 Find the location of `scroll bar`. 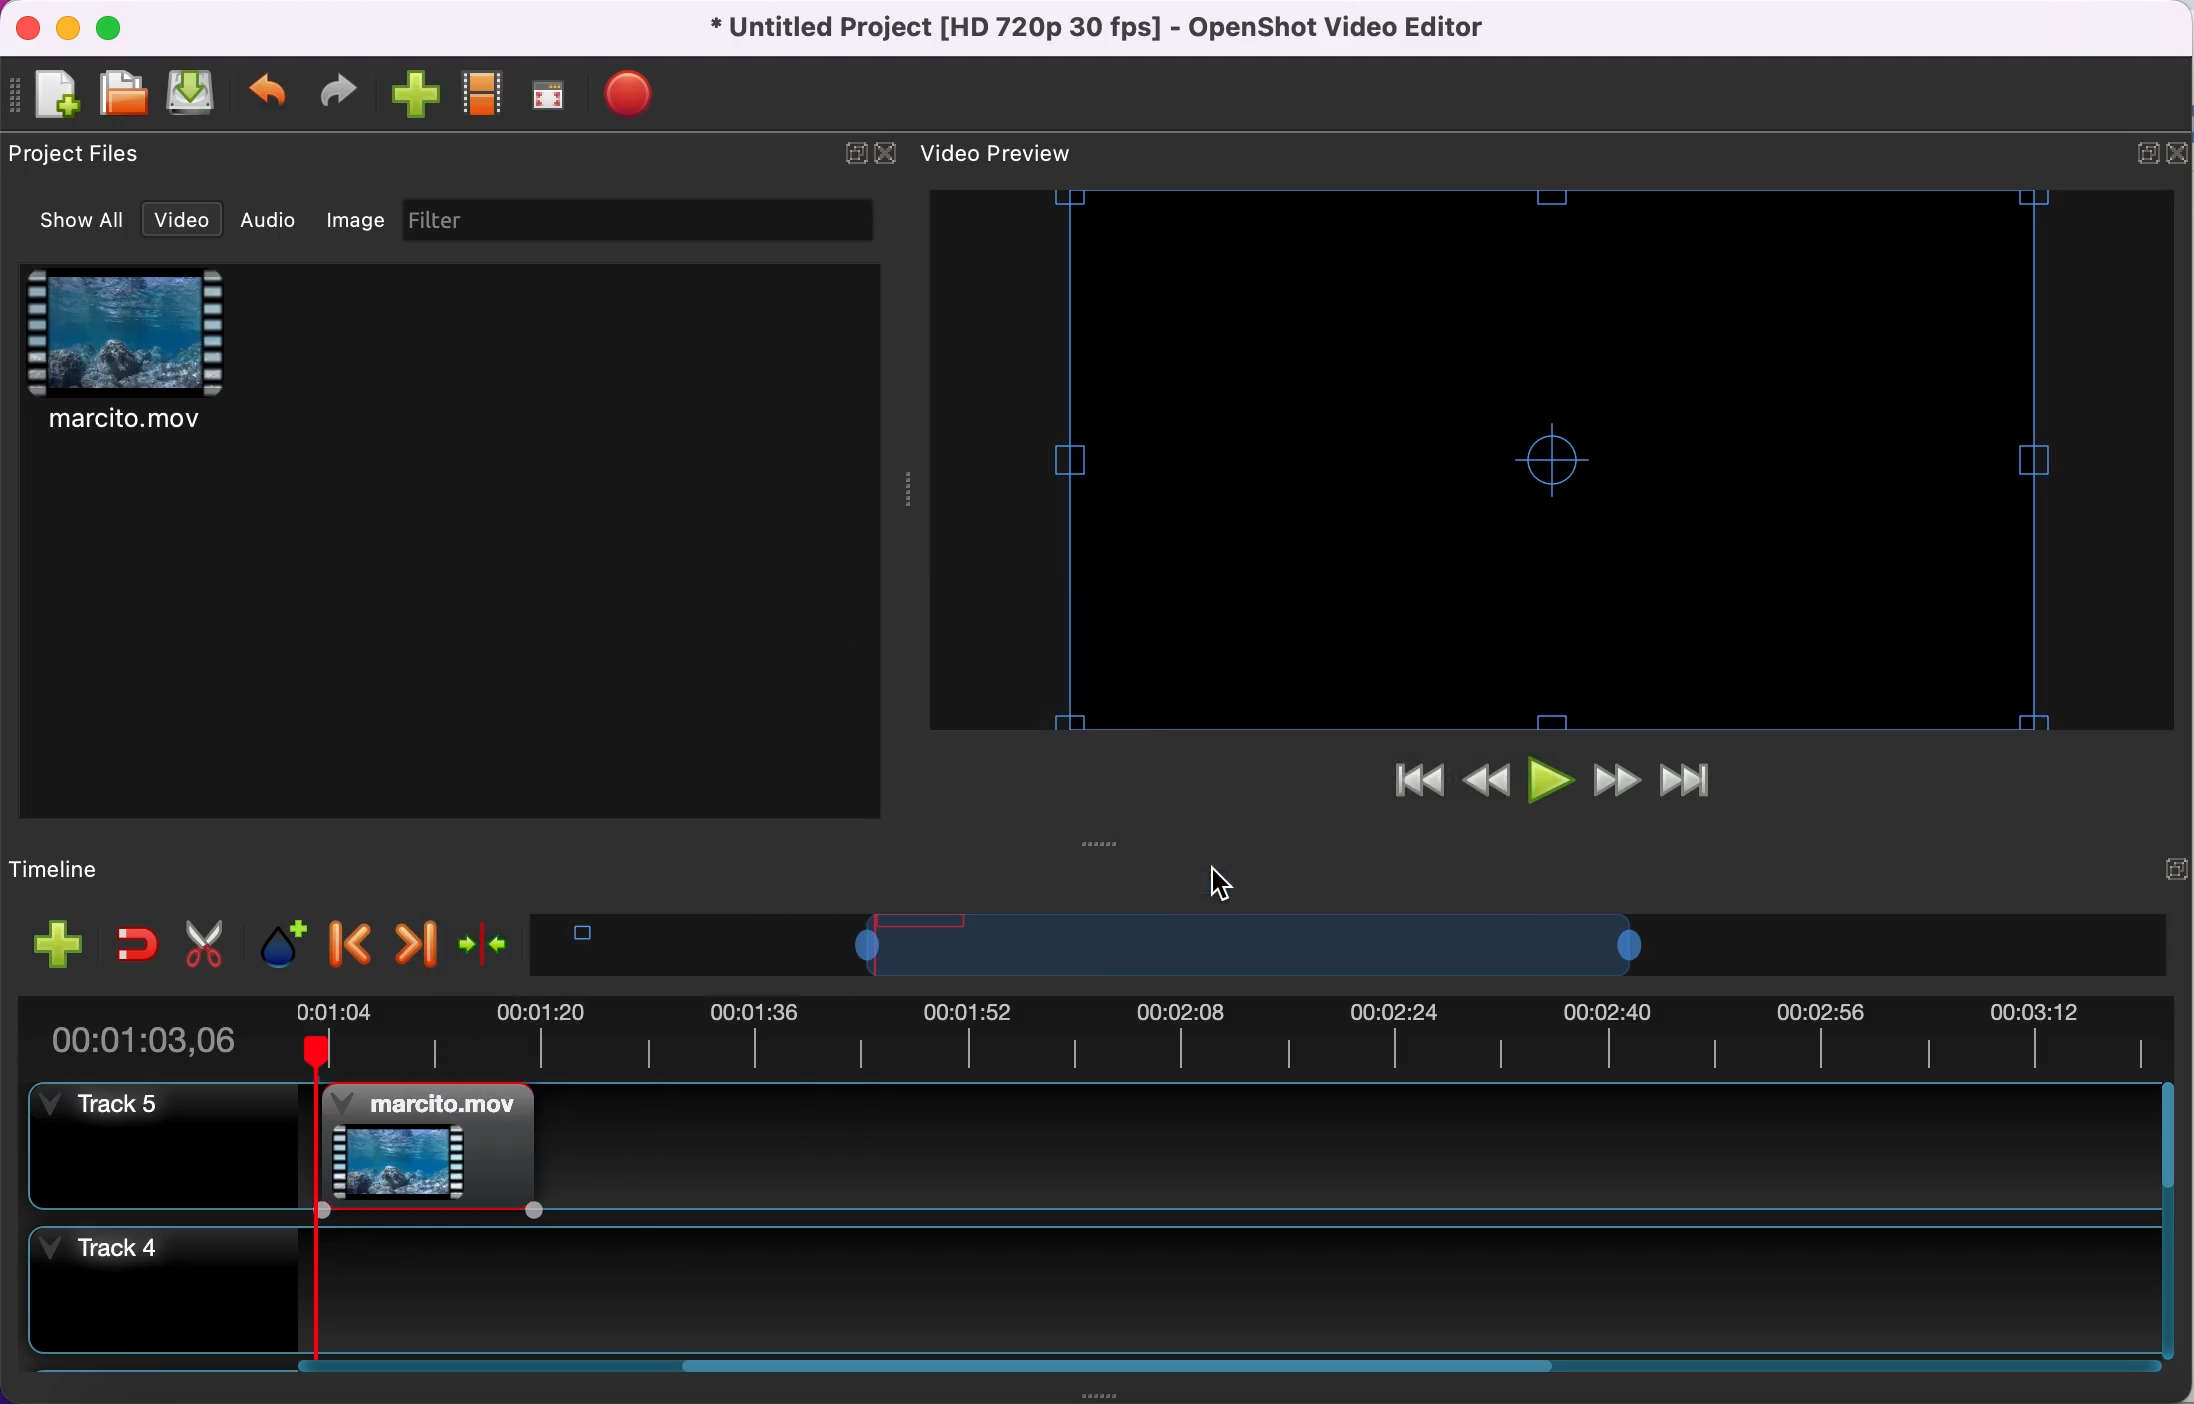

scroll bar is located at coordinates (1154, 1369).